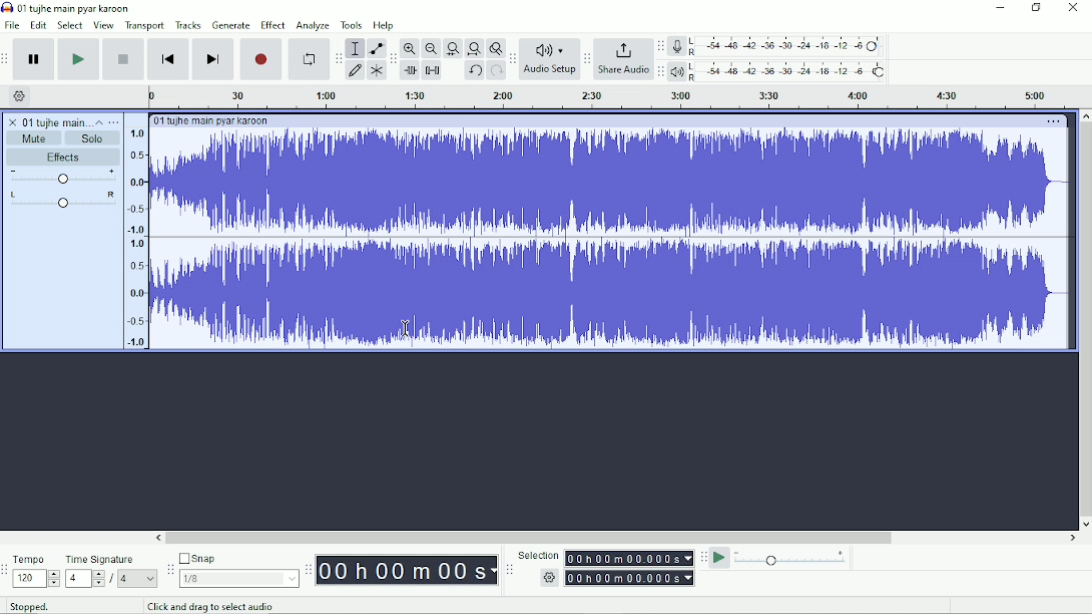  Describe the element at coordinates (7, 59) in the screenshot. I see `Audacity transport toolbar` at that location.